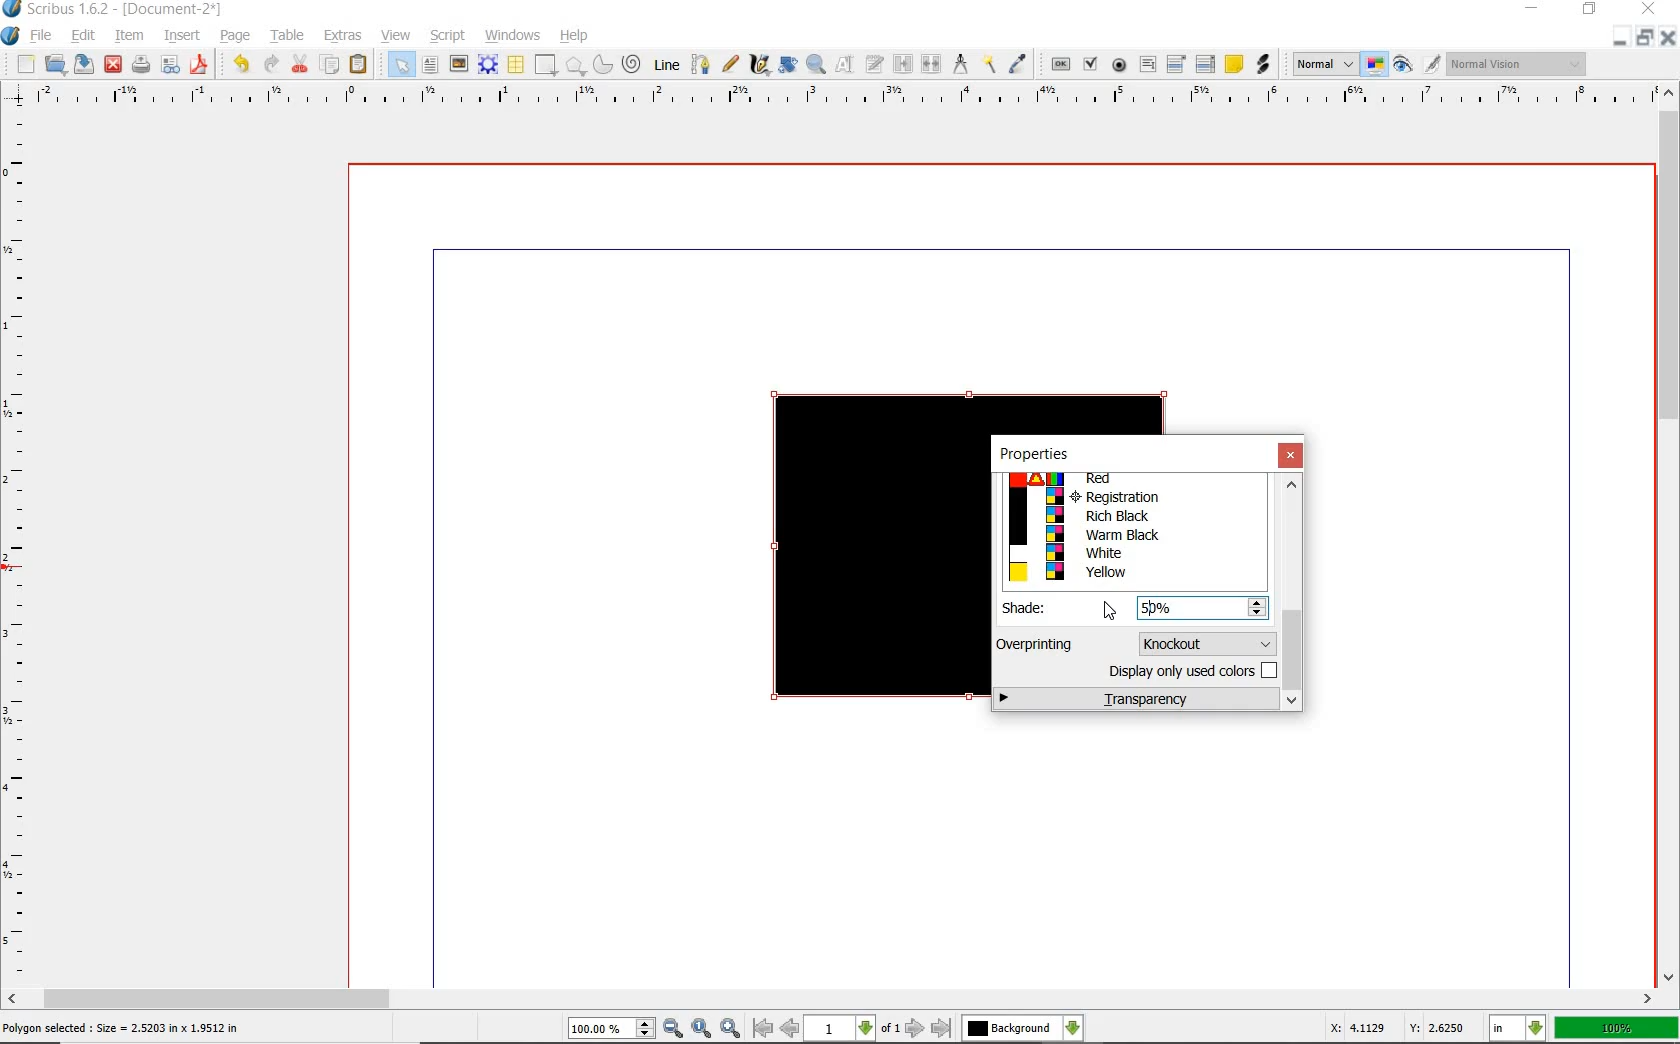 The image size is (1680, 1044). Describe the element at coordinates (730, 1026) in the screenshot. I see `zoom in` at that location.